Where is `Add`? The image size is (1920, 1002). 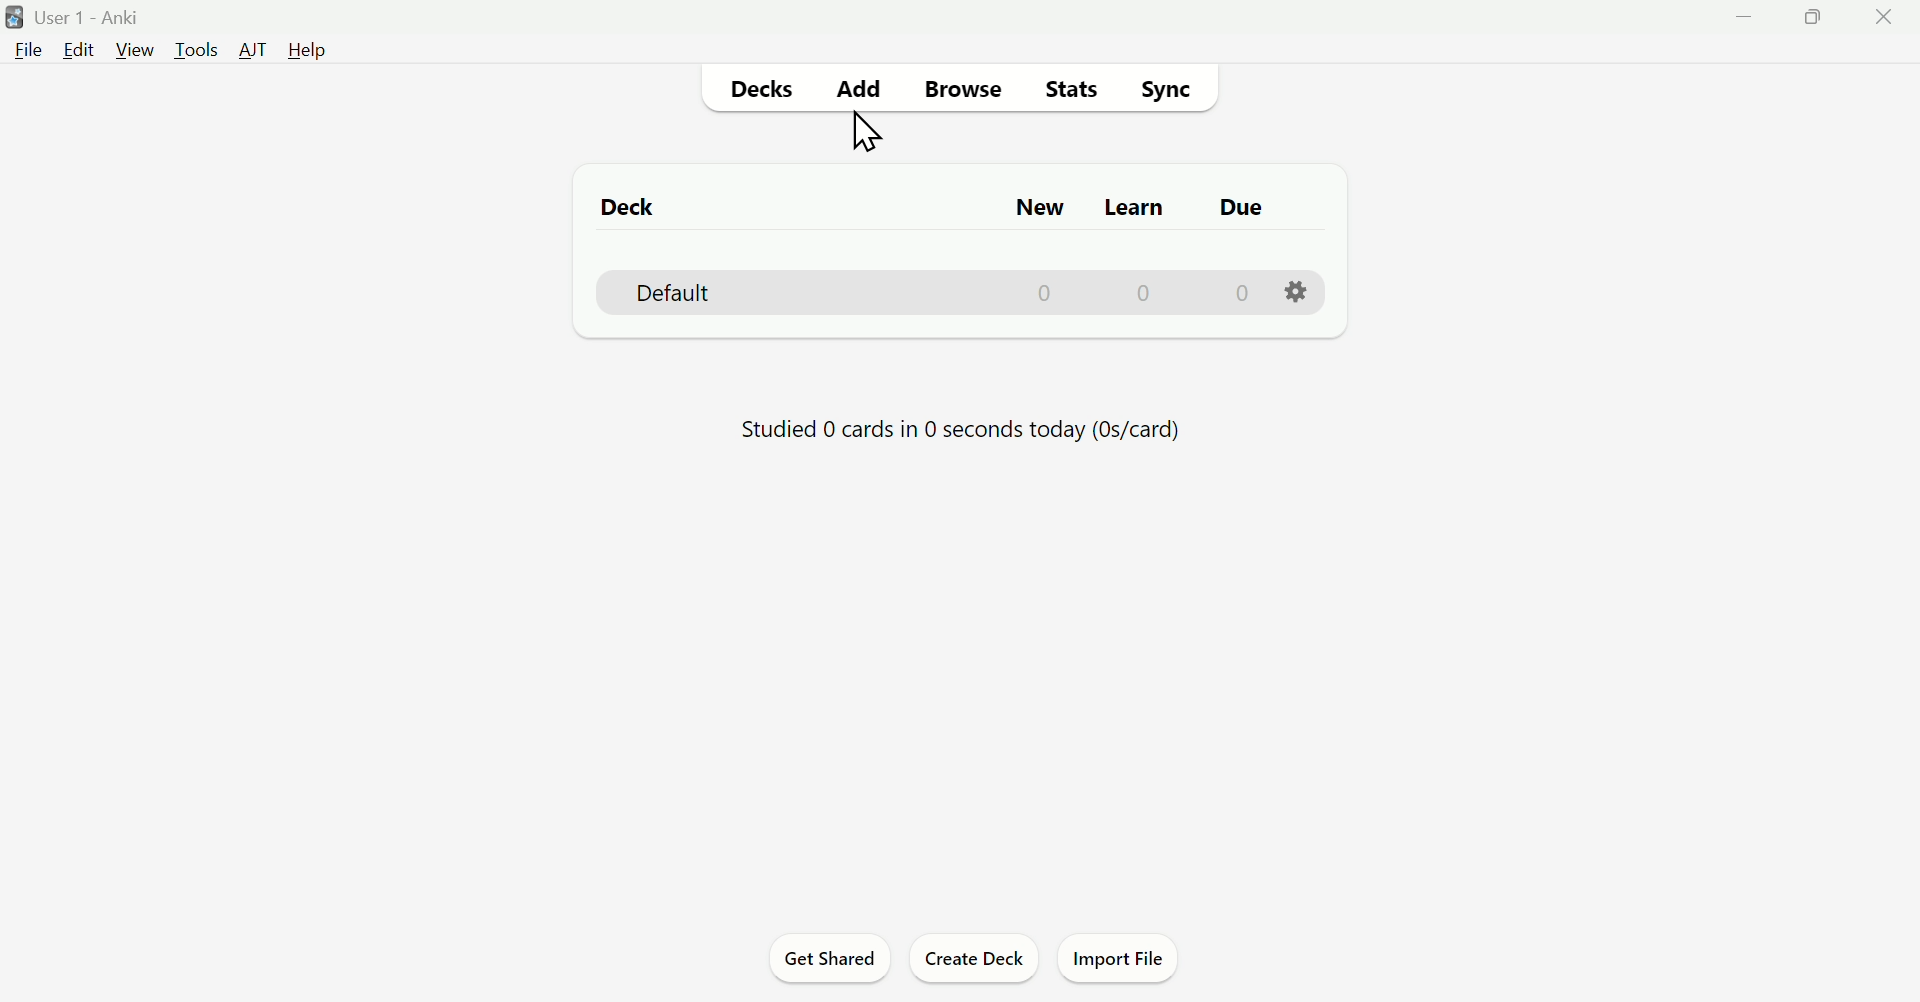 Add is located at coordinates (860, 86).